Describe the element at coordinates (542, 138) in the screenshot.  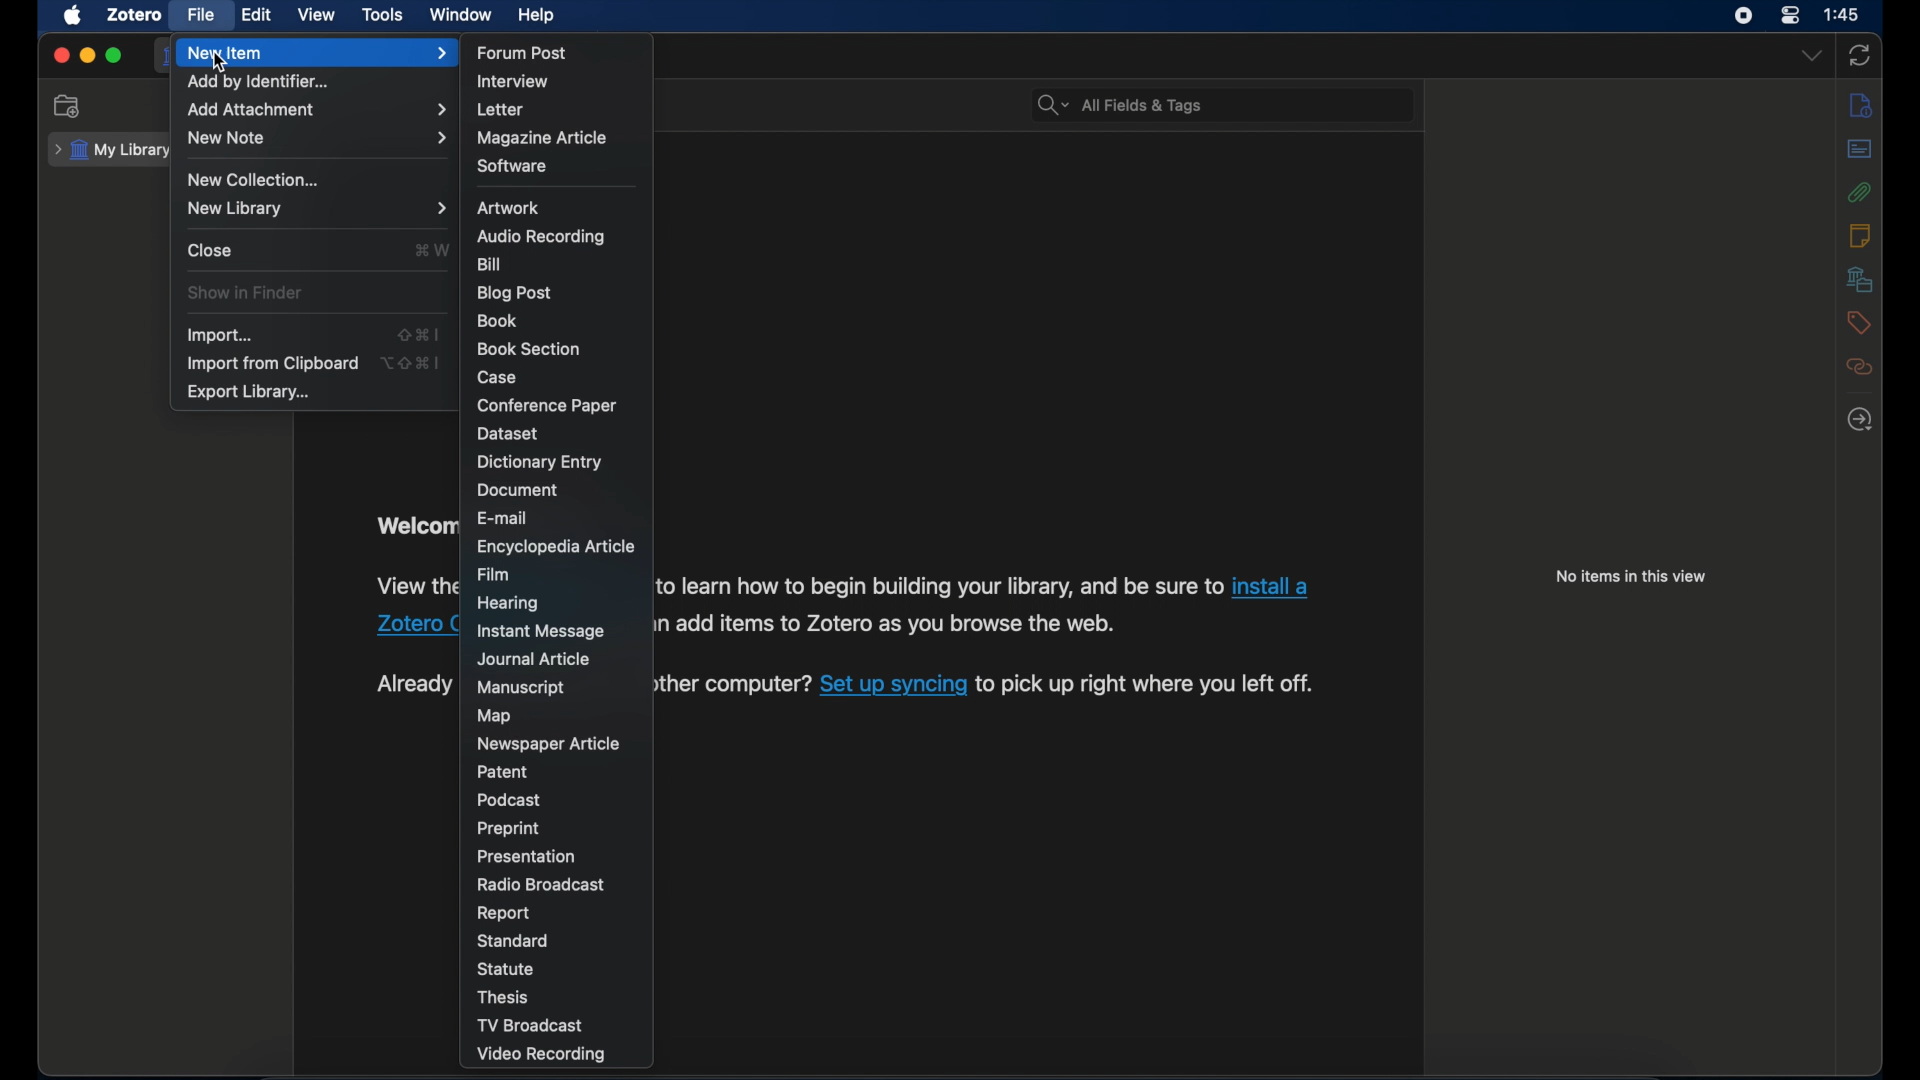
I see `magazine article` at that location.